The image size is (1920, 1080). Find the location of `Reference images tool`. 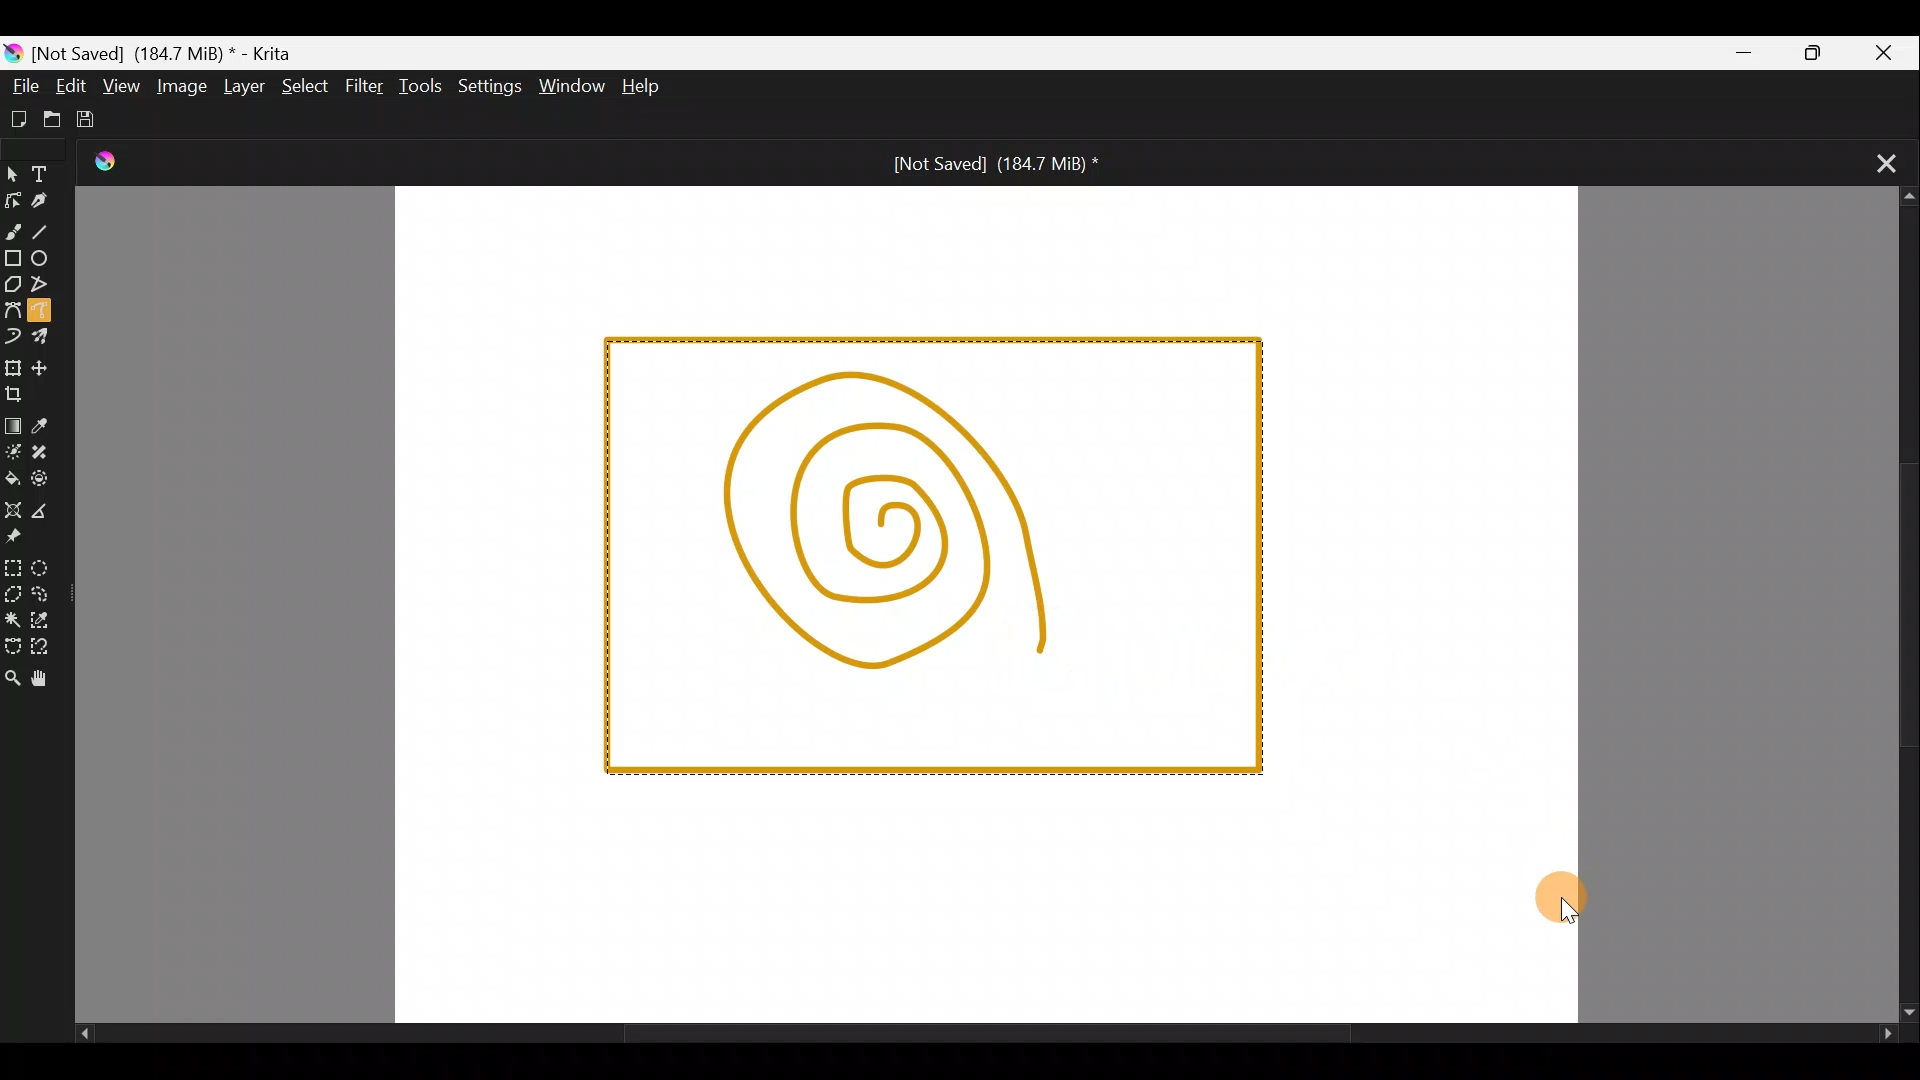

Reference images tool is located at coordinates (22, 538).